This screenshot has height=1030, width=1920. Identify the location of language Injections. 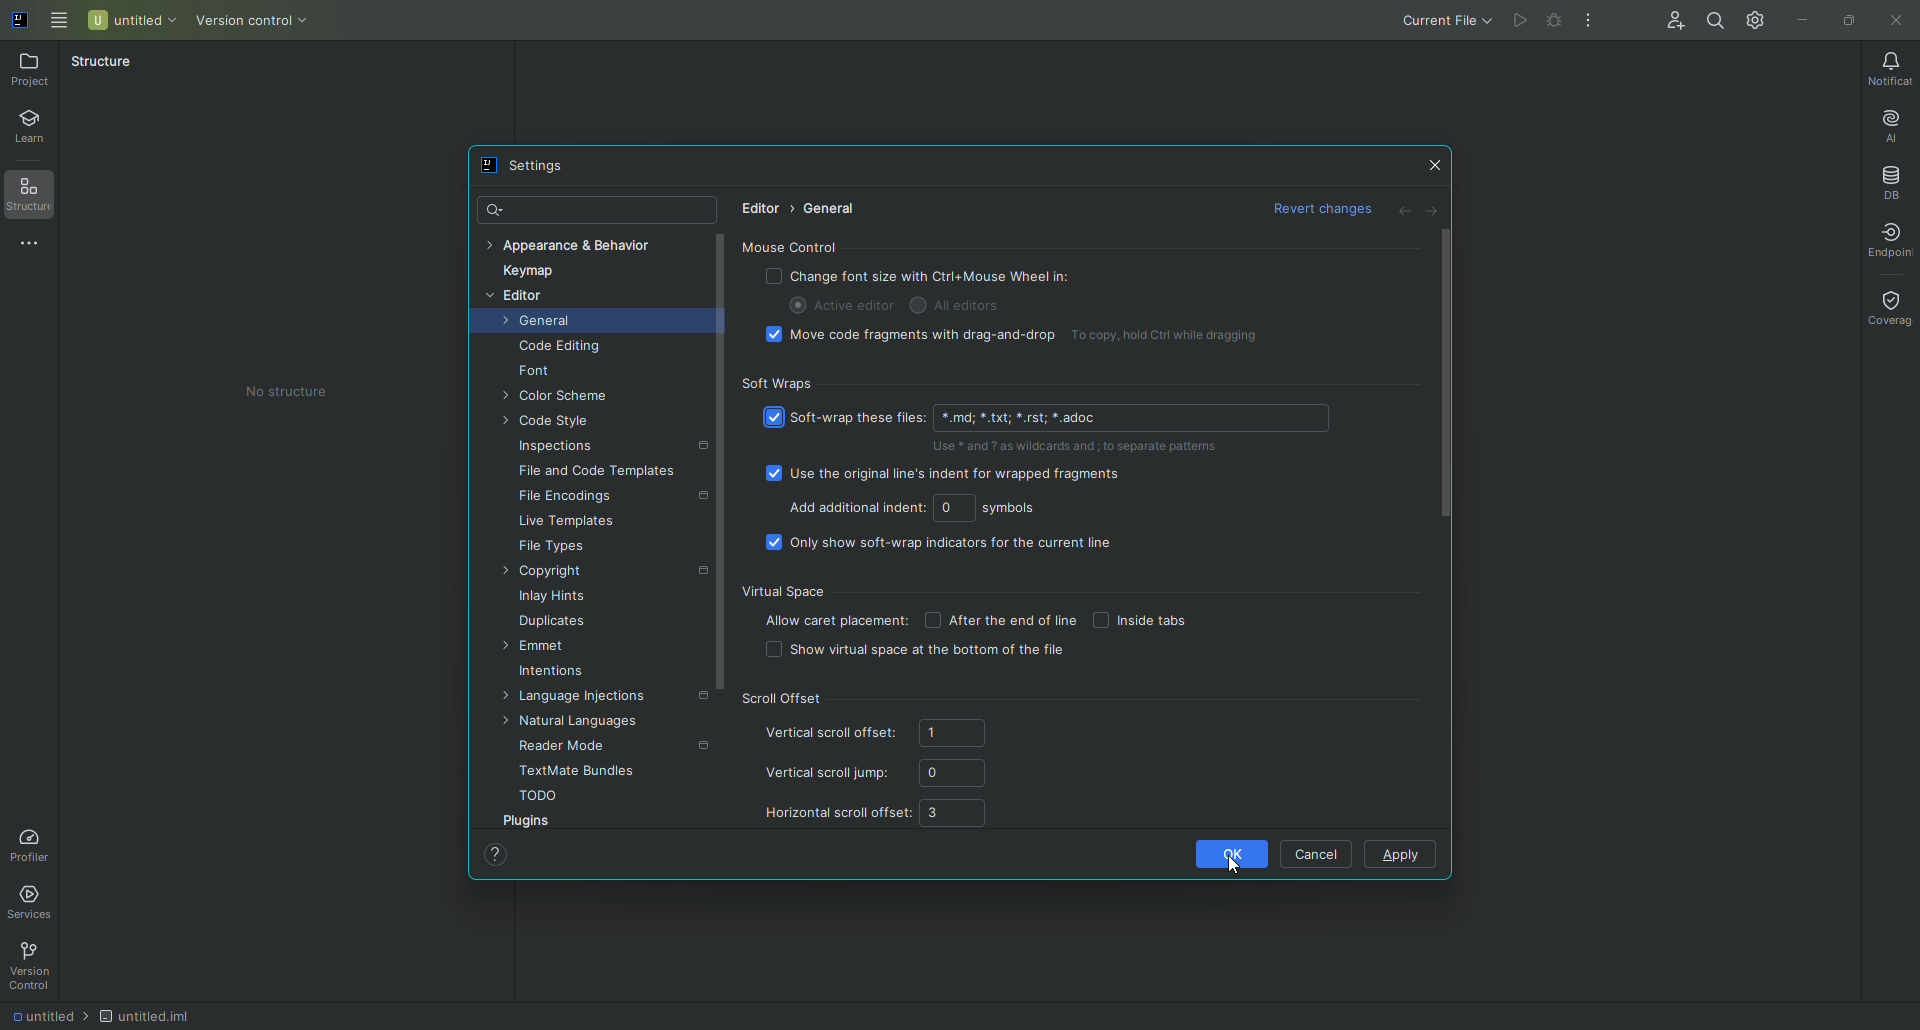
(591, 700).